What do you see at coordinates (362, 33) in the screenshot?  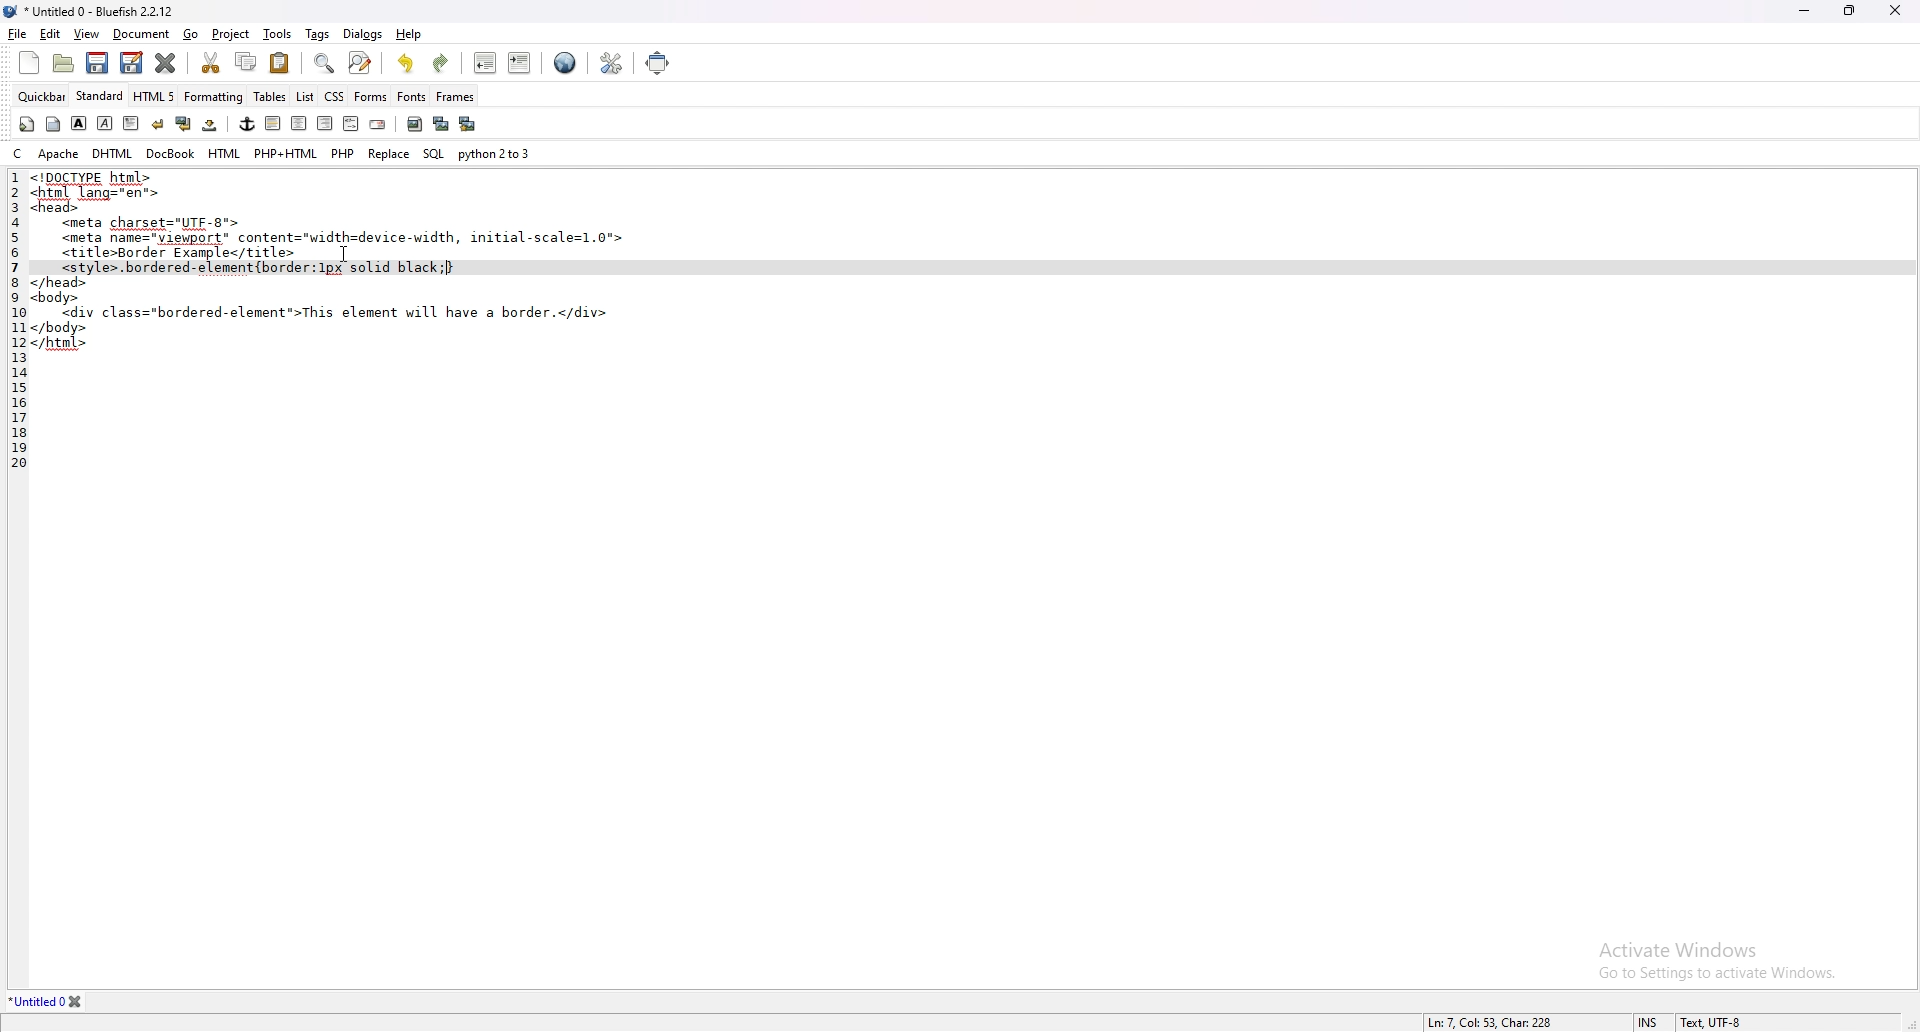 I see `dialogs` at bounding box center [362, 33].